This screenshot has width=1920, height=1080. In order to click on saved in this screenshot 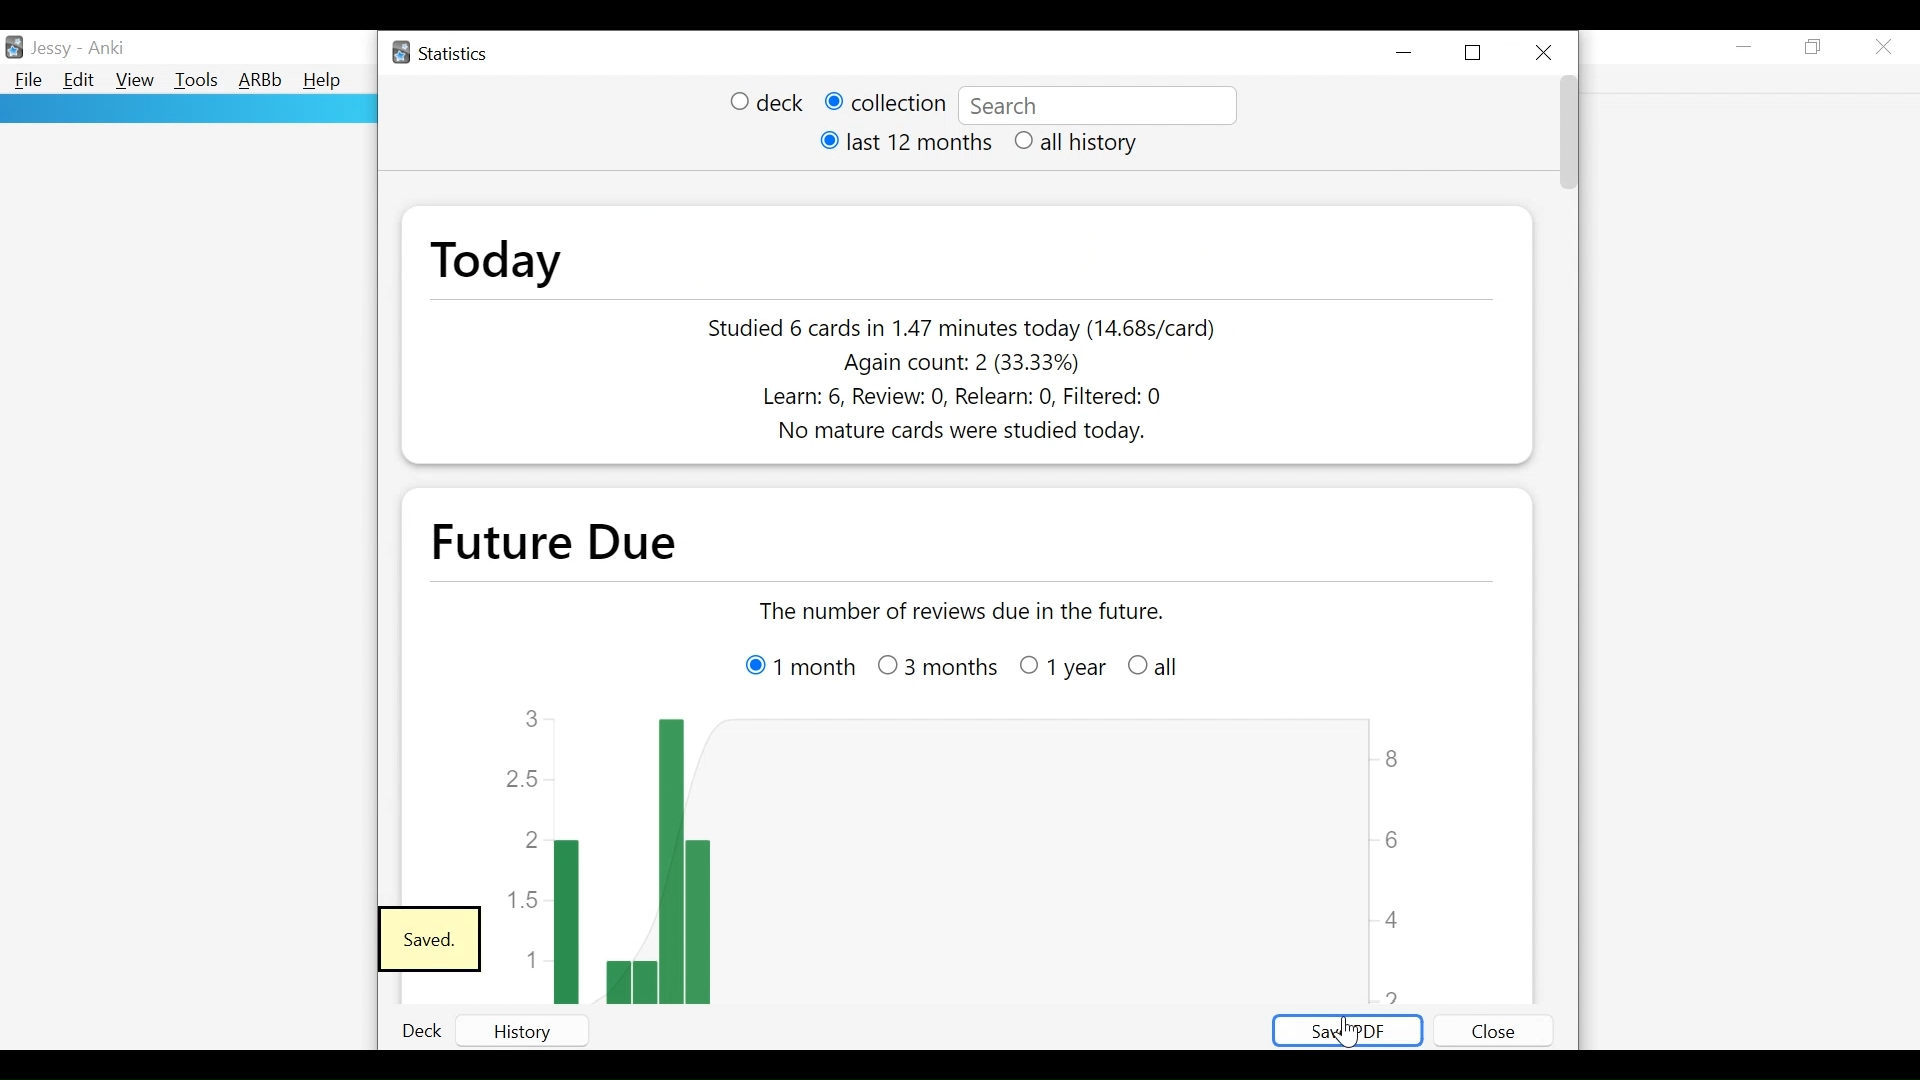, I will do `click(430, 940)`.